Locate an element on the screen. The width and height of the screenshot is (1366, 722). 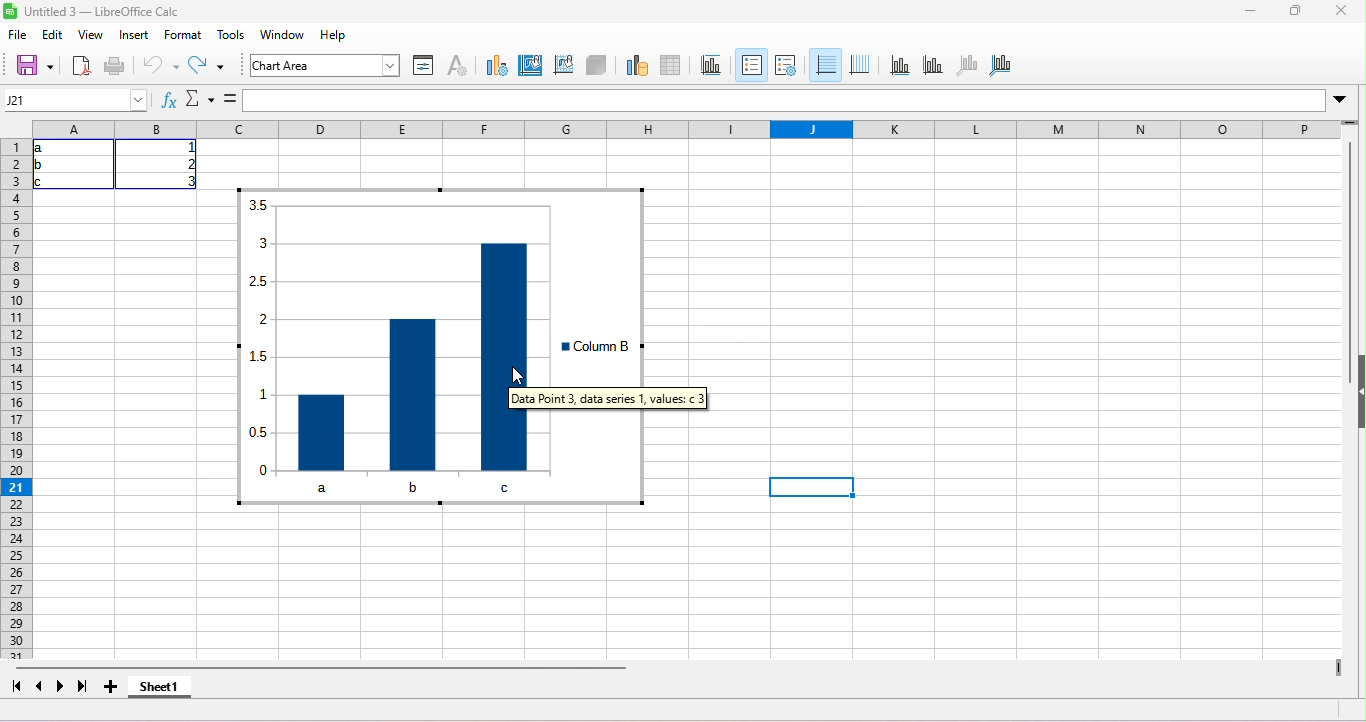
close is located at coordinates (1345, 14).